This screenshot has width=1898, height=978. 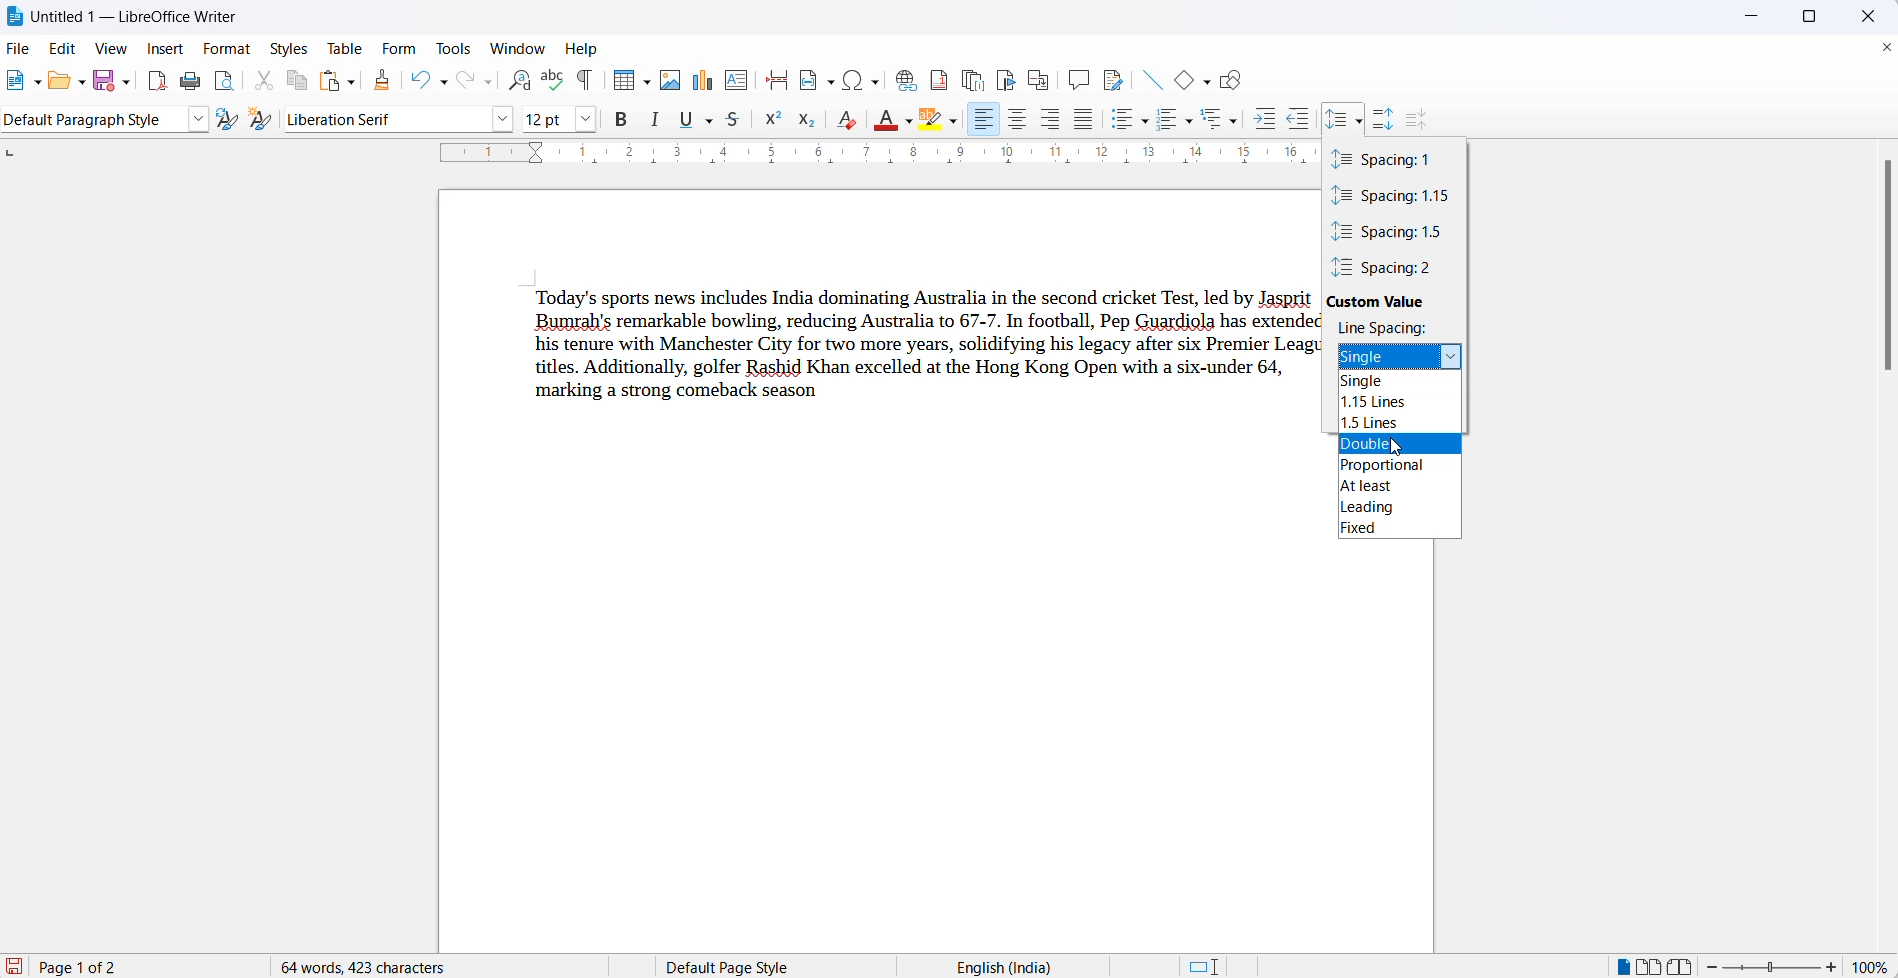 What do you see at coordinates (226, 123) in the screenshot?
I see `update selected styles` at bounding box center [226, 123].